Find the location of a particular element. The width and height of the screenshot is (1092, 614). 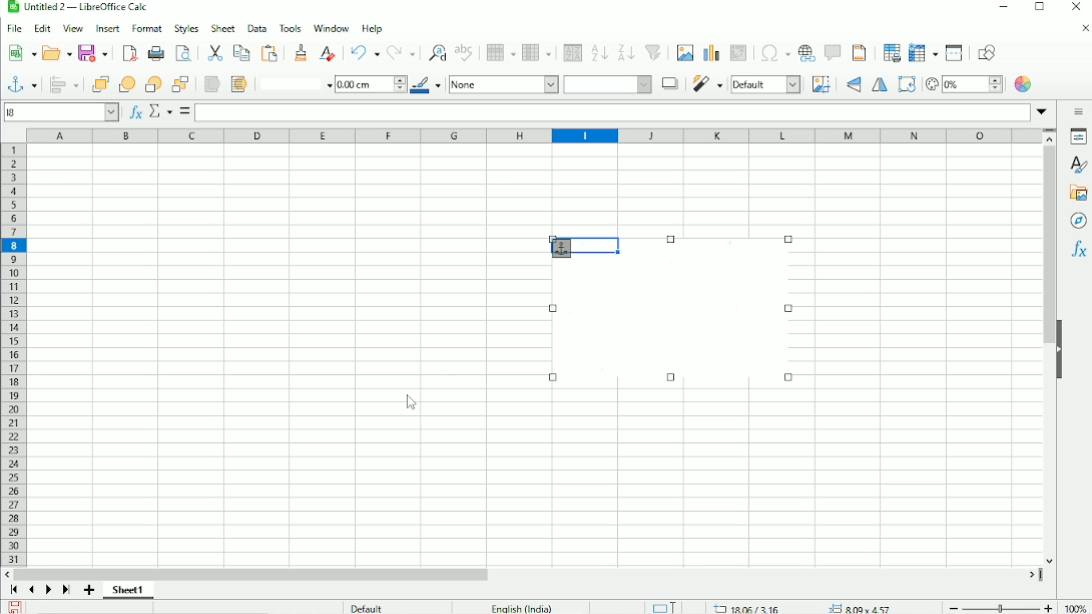

Format is located at coordinates (146, 28).